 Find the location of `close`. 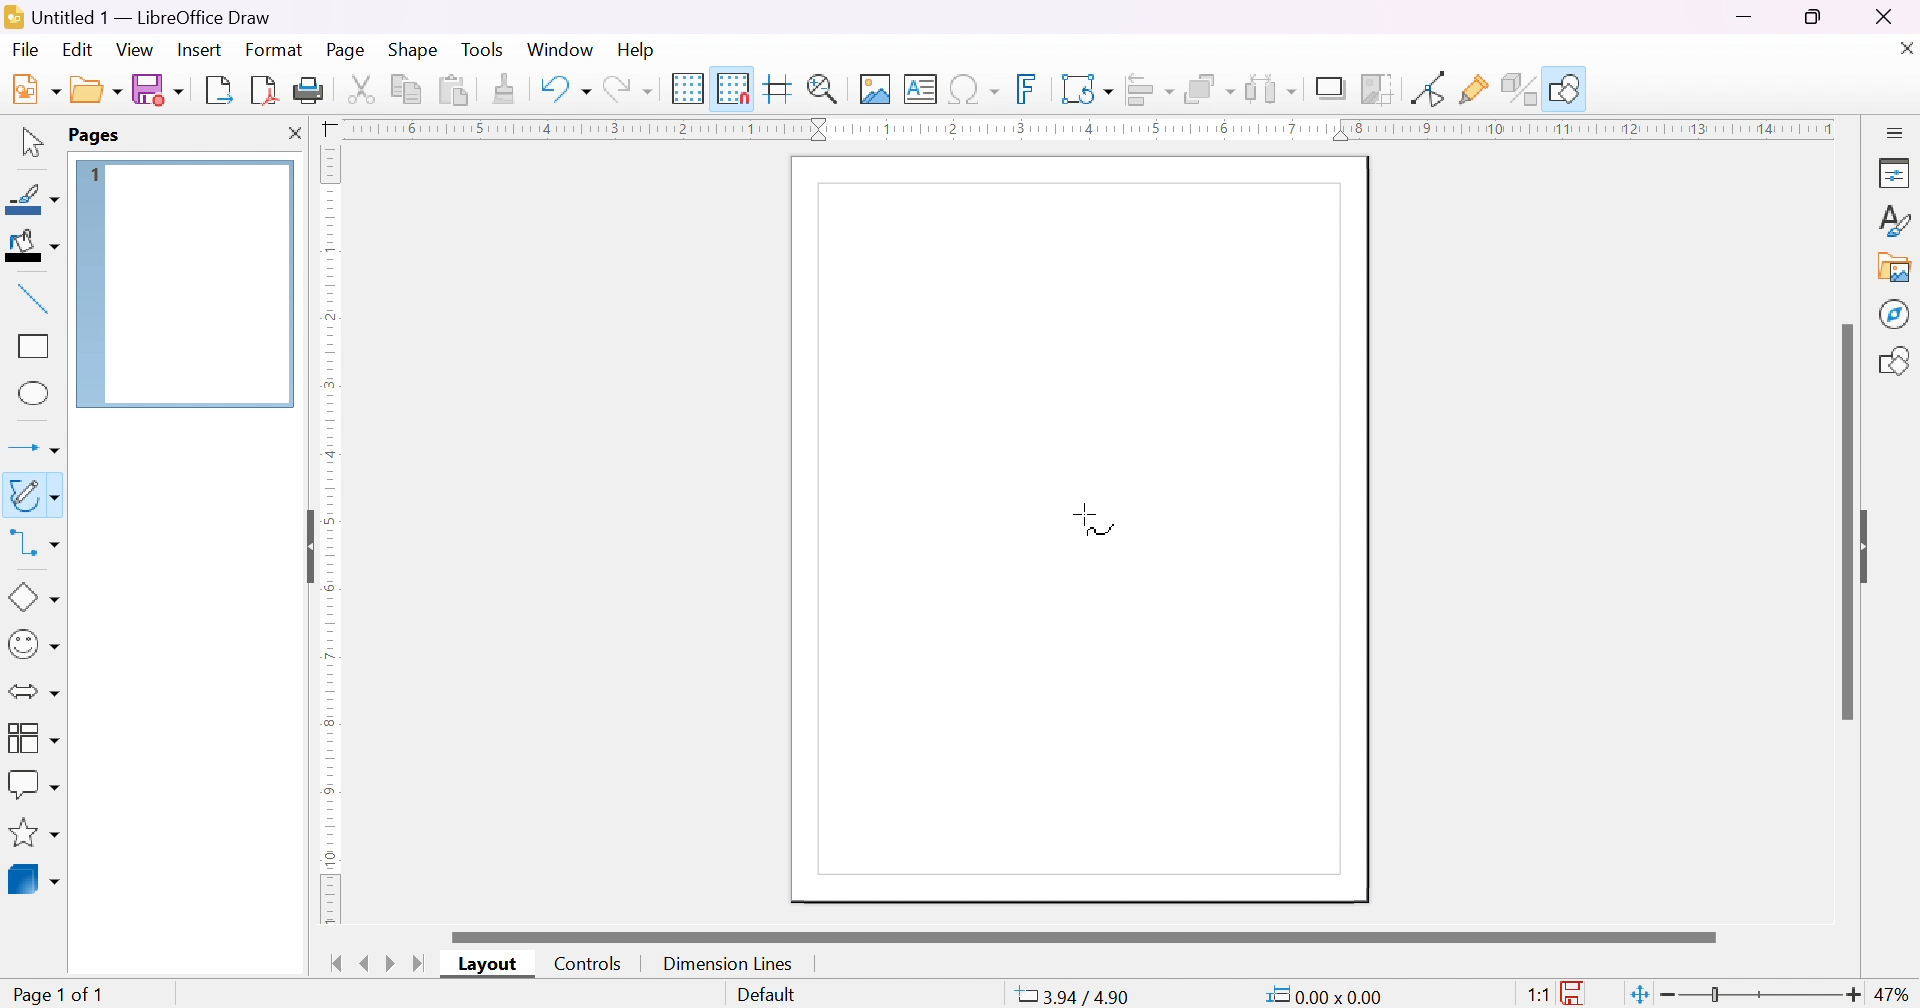

close is located at coordinates (1882, 14).